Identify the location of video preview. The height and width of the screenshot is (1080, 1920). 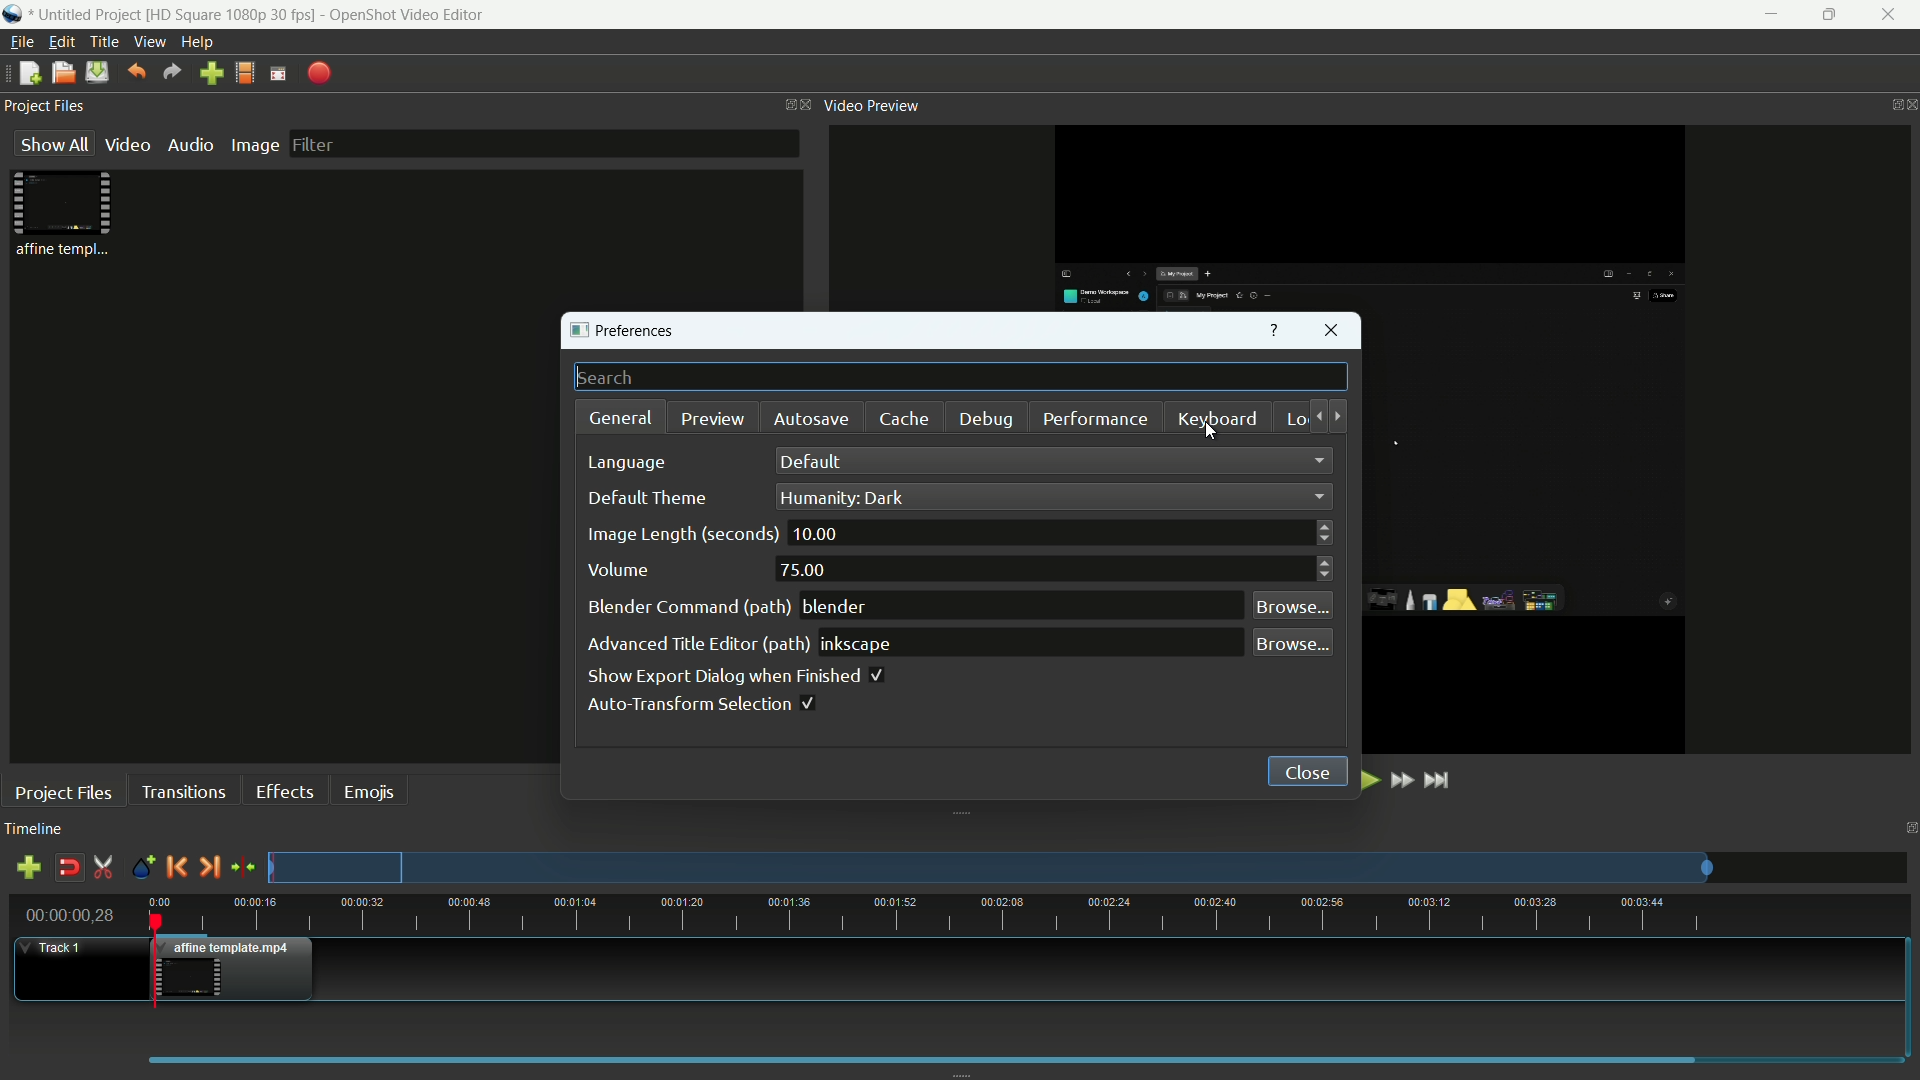
(873, 106).